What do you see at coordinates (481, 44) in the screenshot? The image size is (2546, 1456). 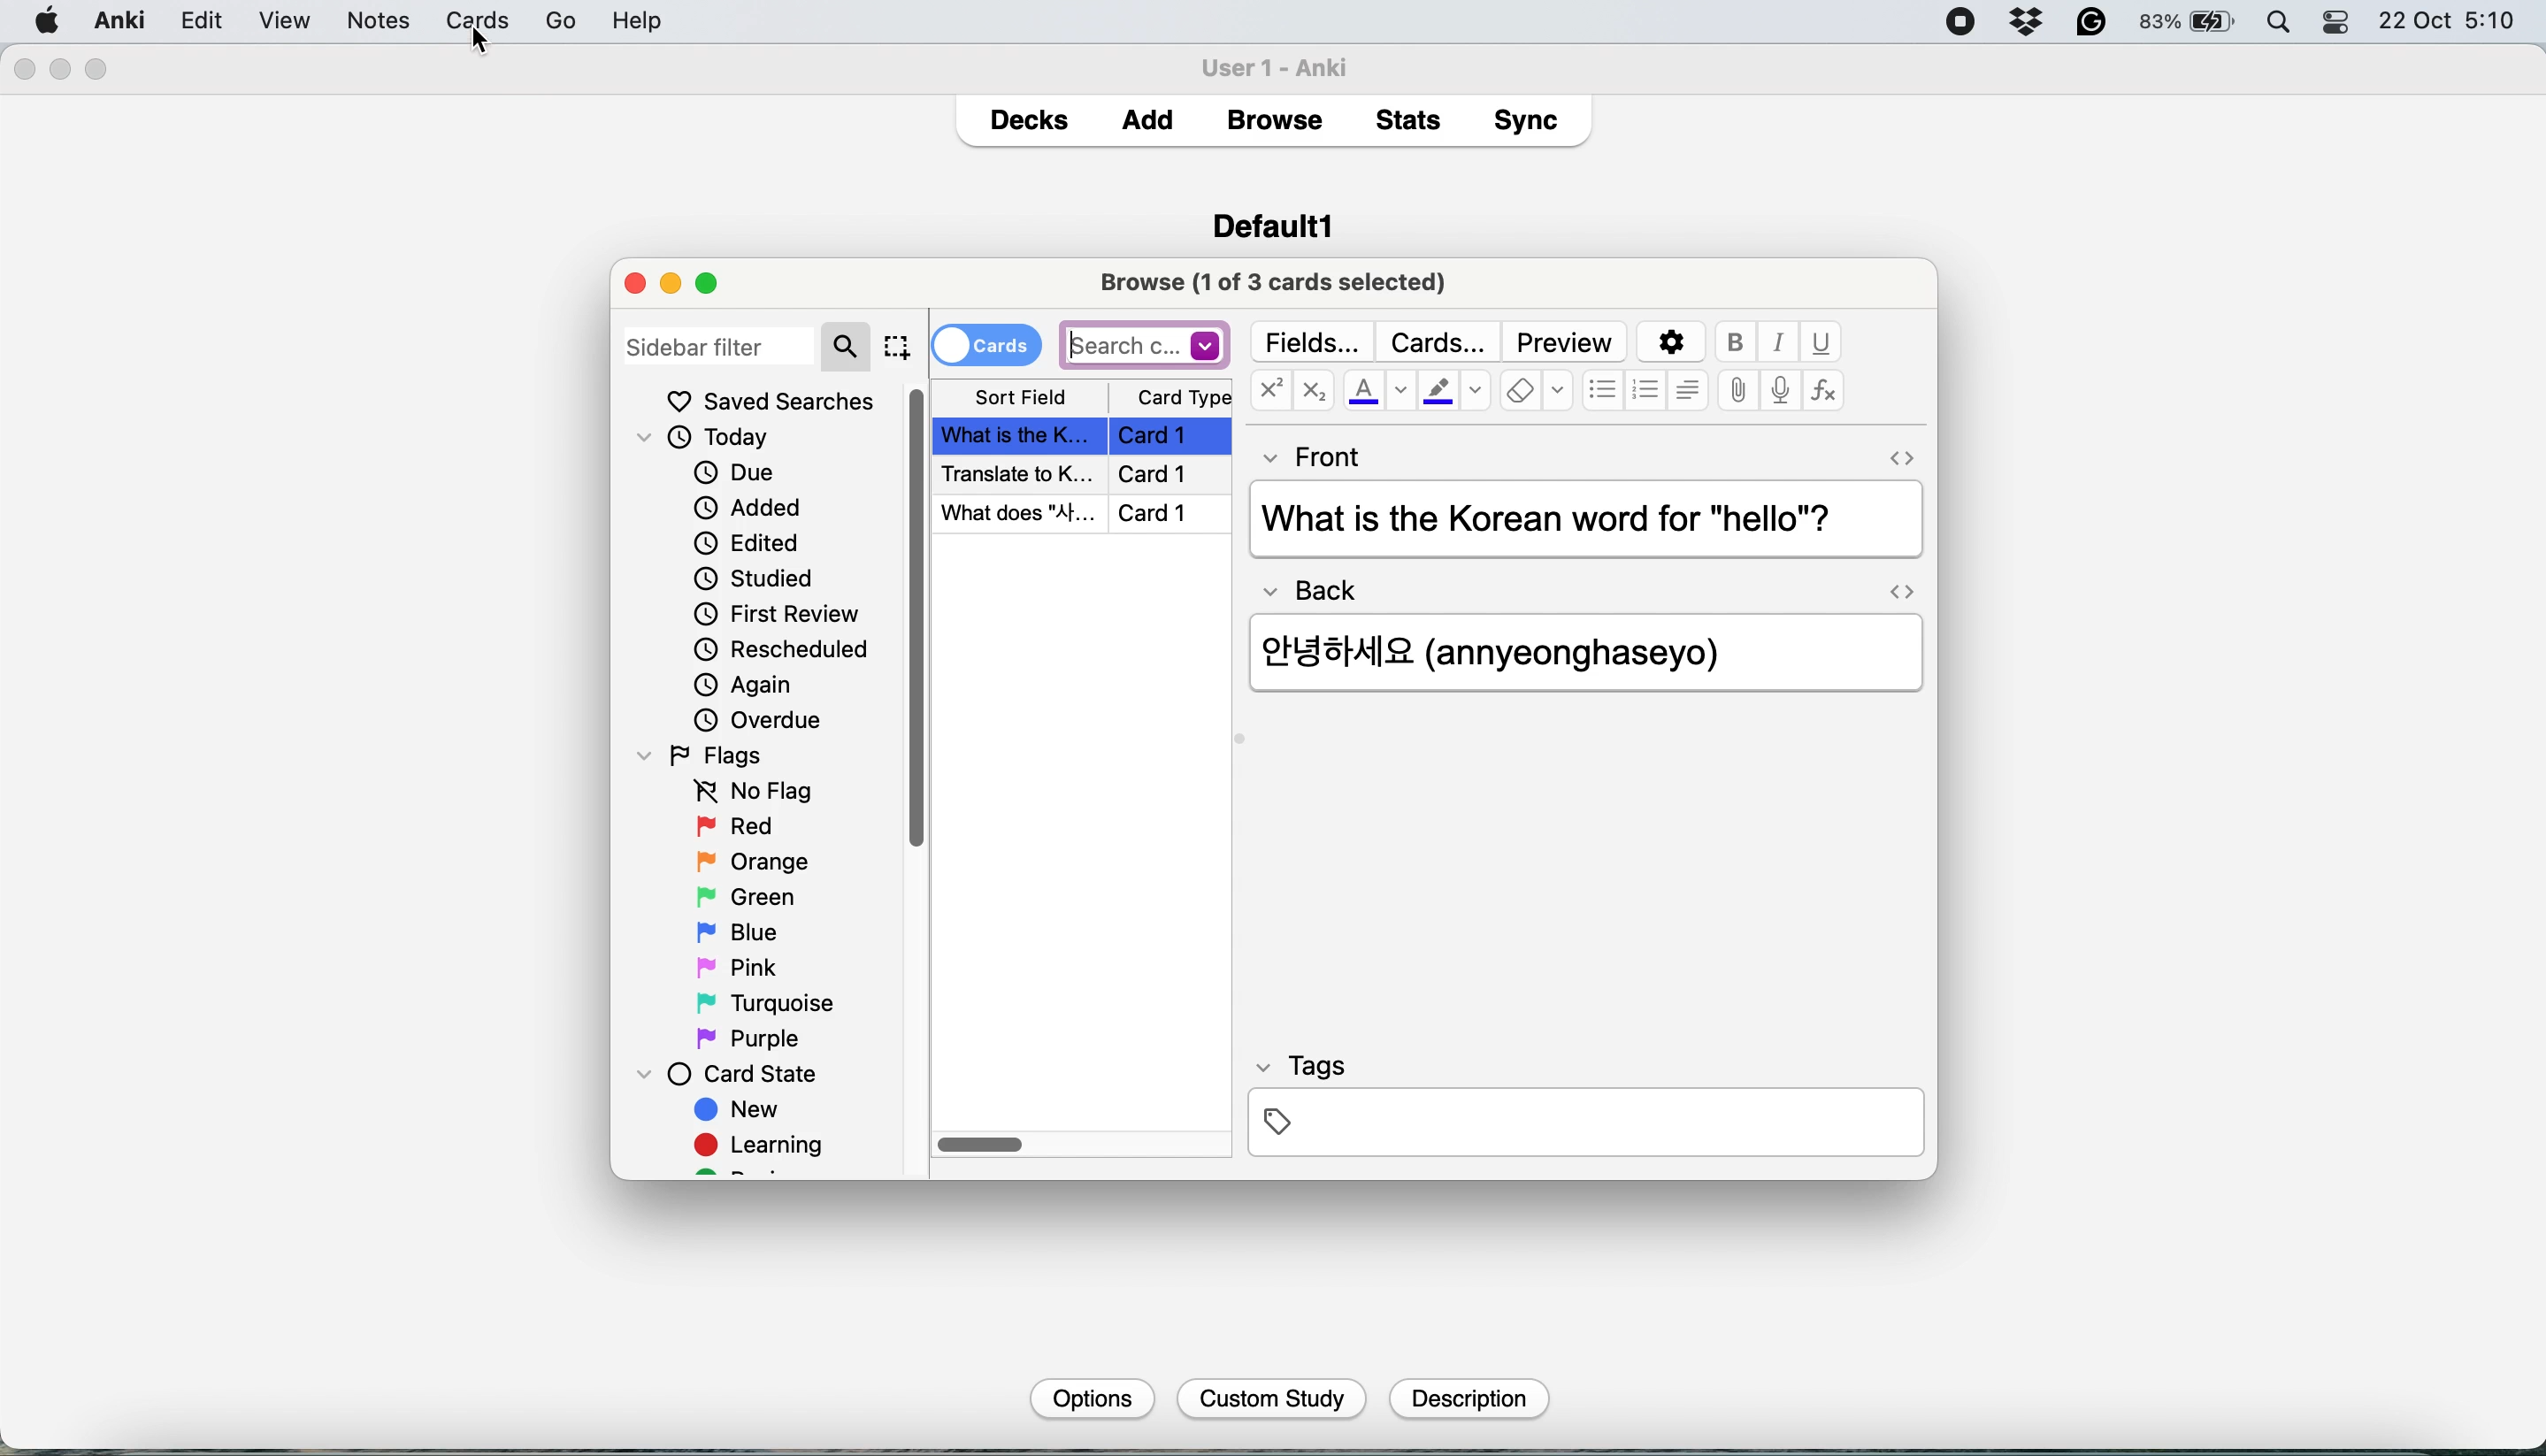 I see `cursor` at bounding box center [481, 44].